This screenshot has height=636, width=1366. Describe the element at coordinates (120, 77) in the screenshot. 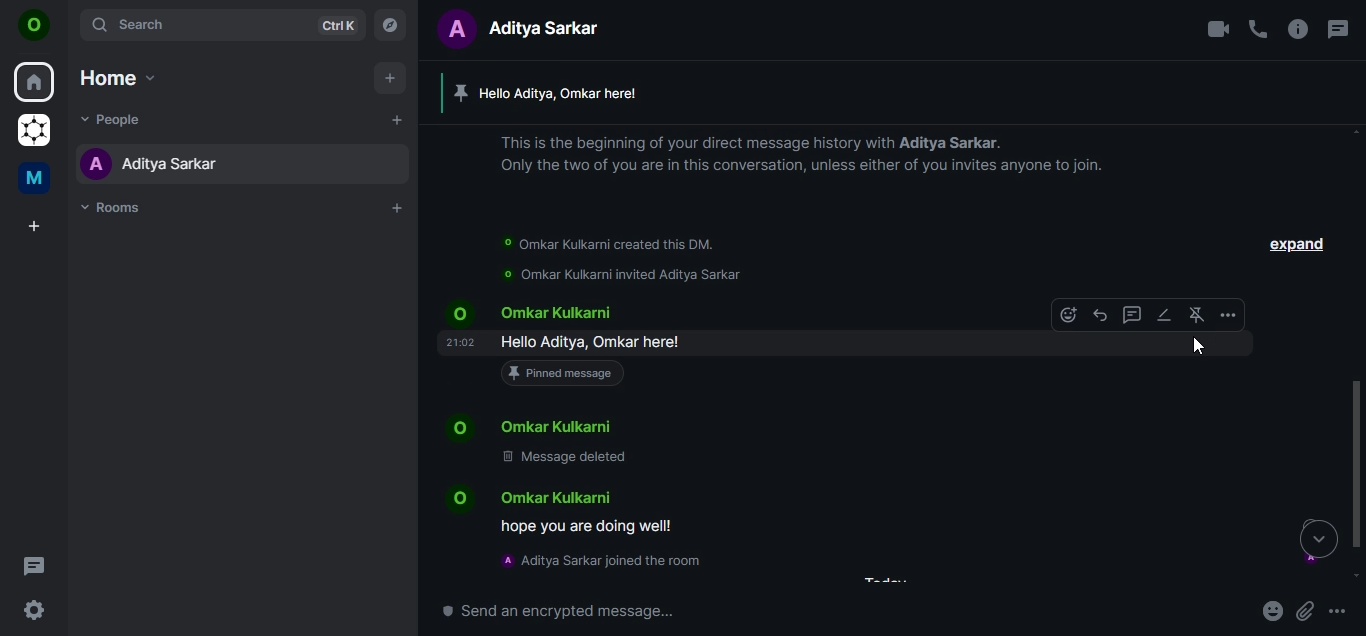

I see `home` at that location.